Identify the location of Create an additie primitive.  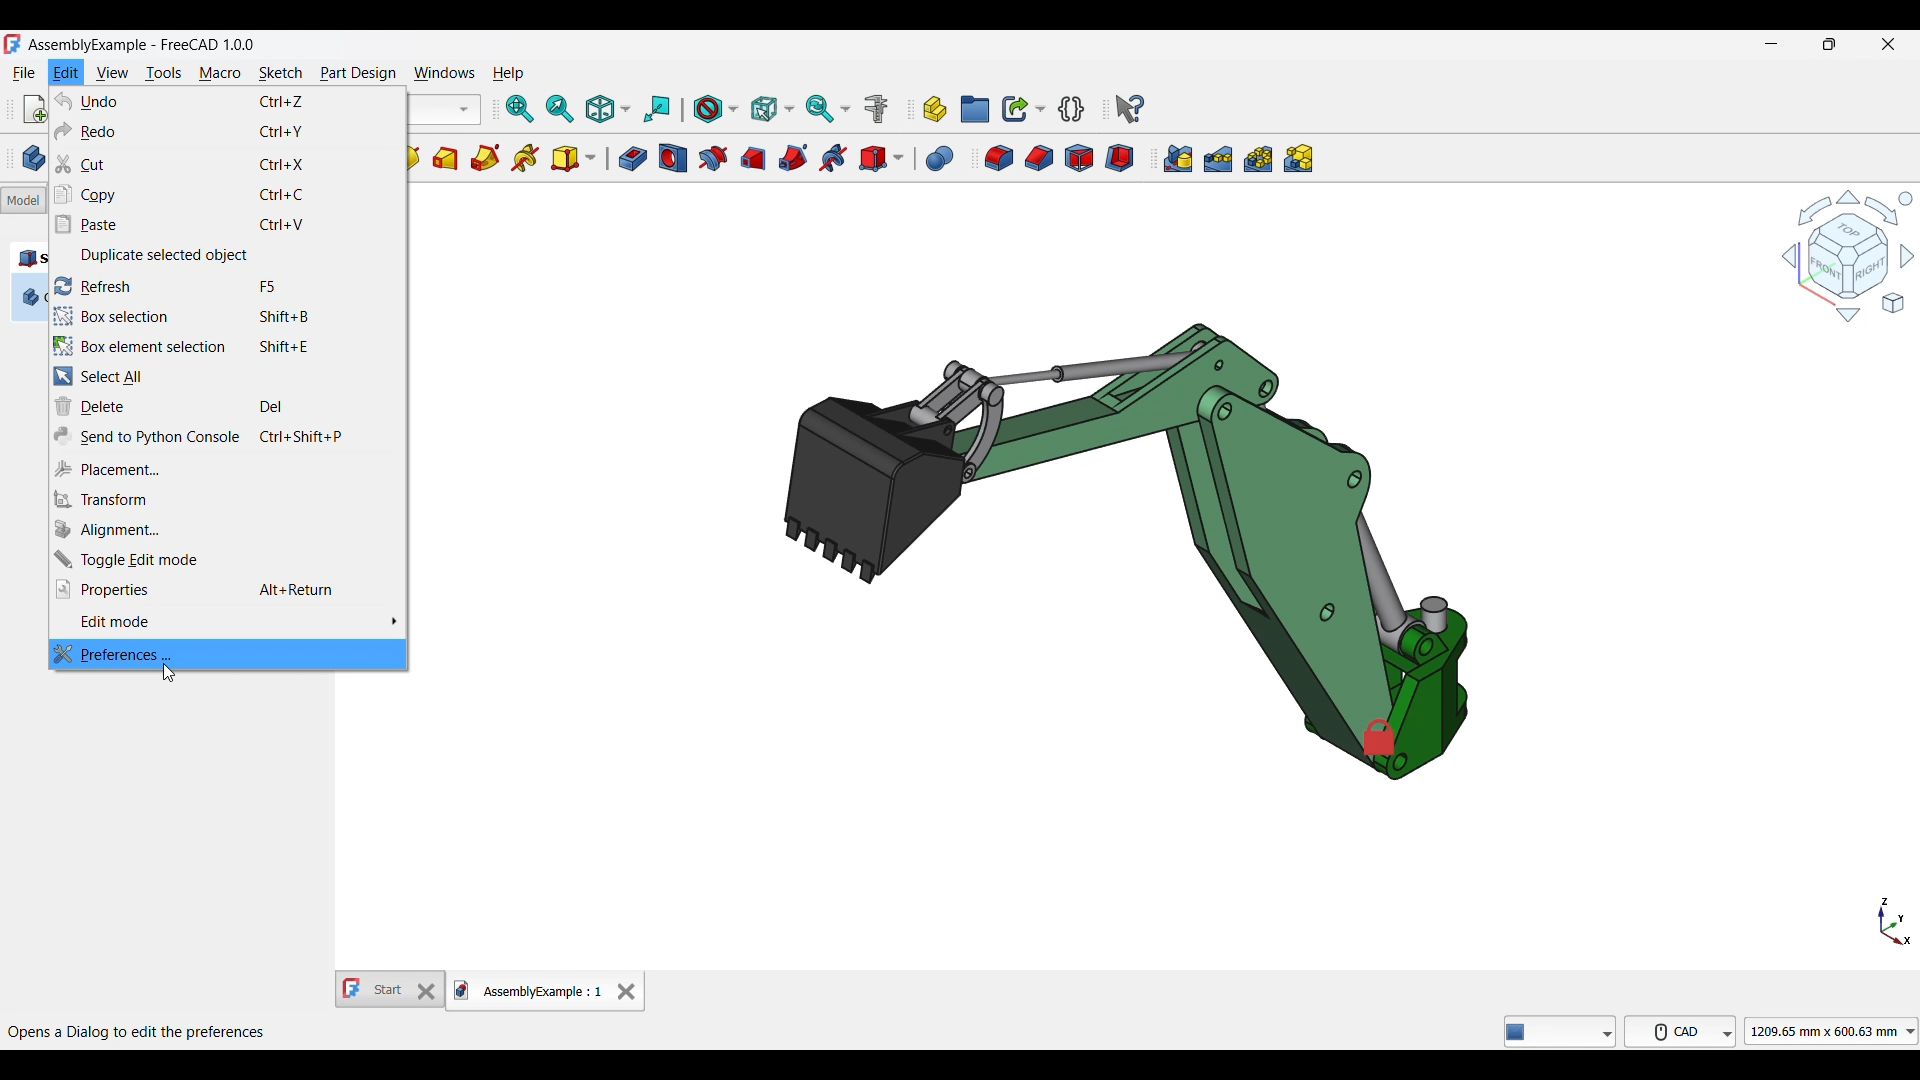
(574, 159).